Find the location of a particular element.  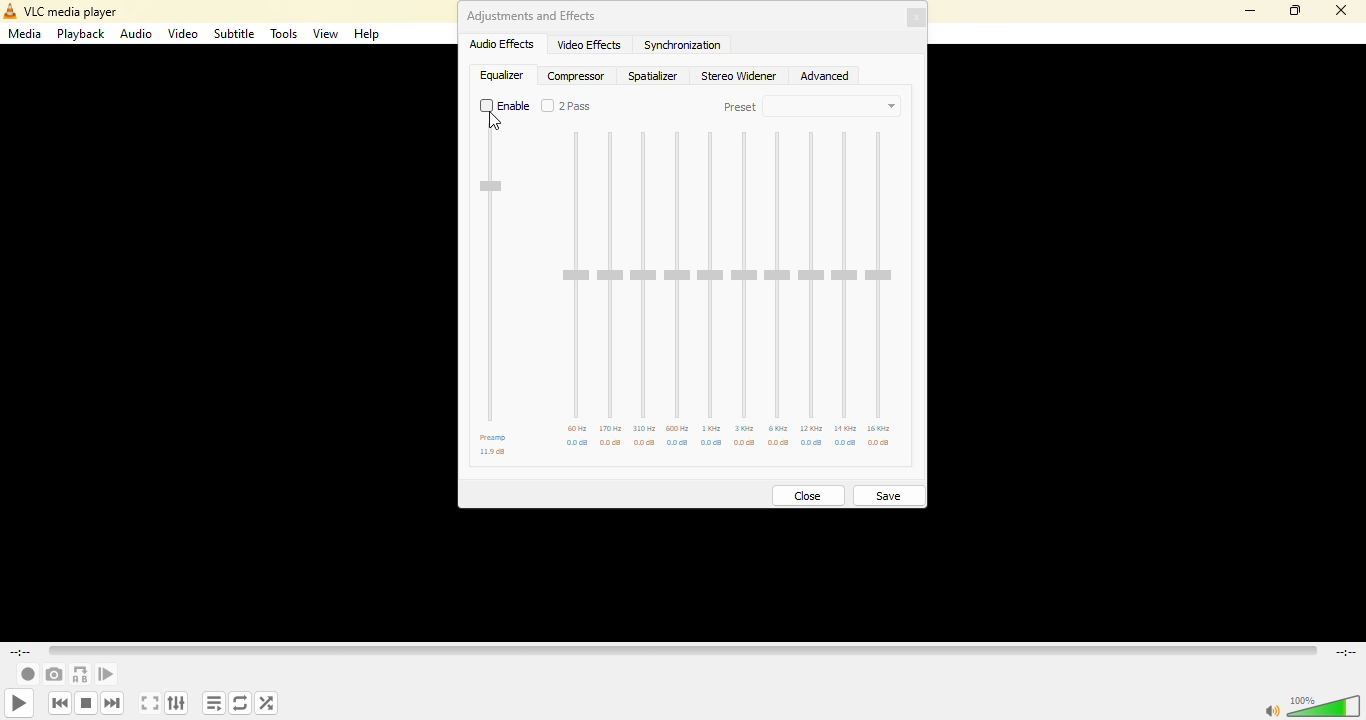

show extended settings is located at coordinates (176, 703).